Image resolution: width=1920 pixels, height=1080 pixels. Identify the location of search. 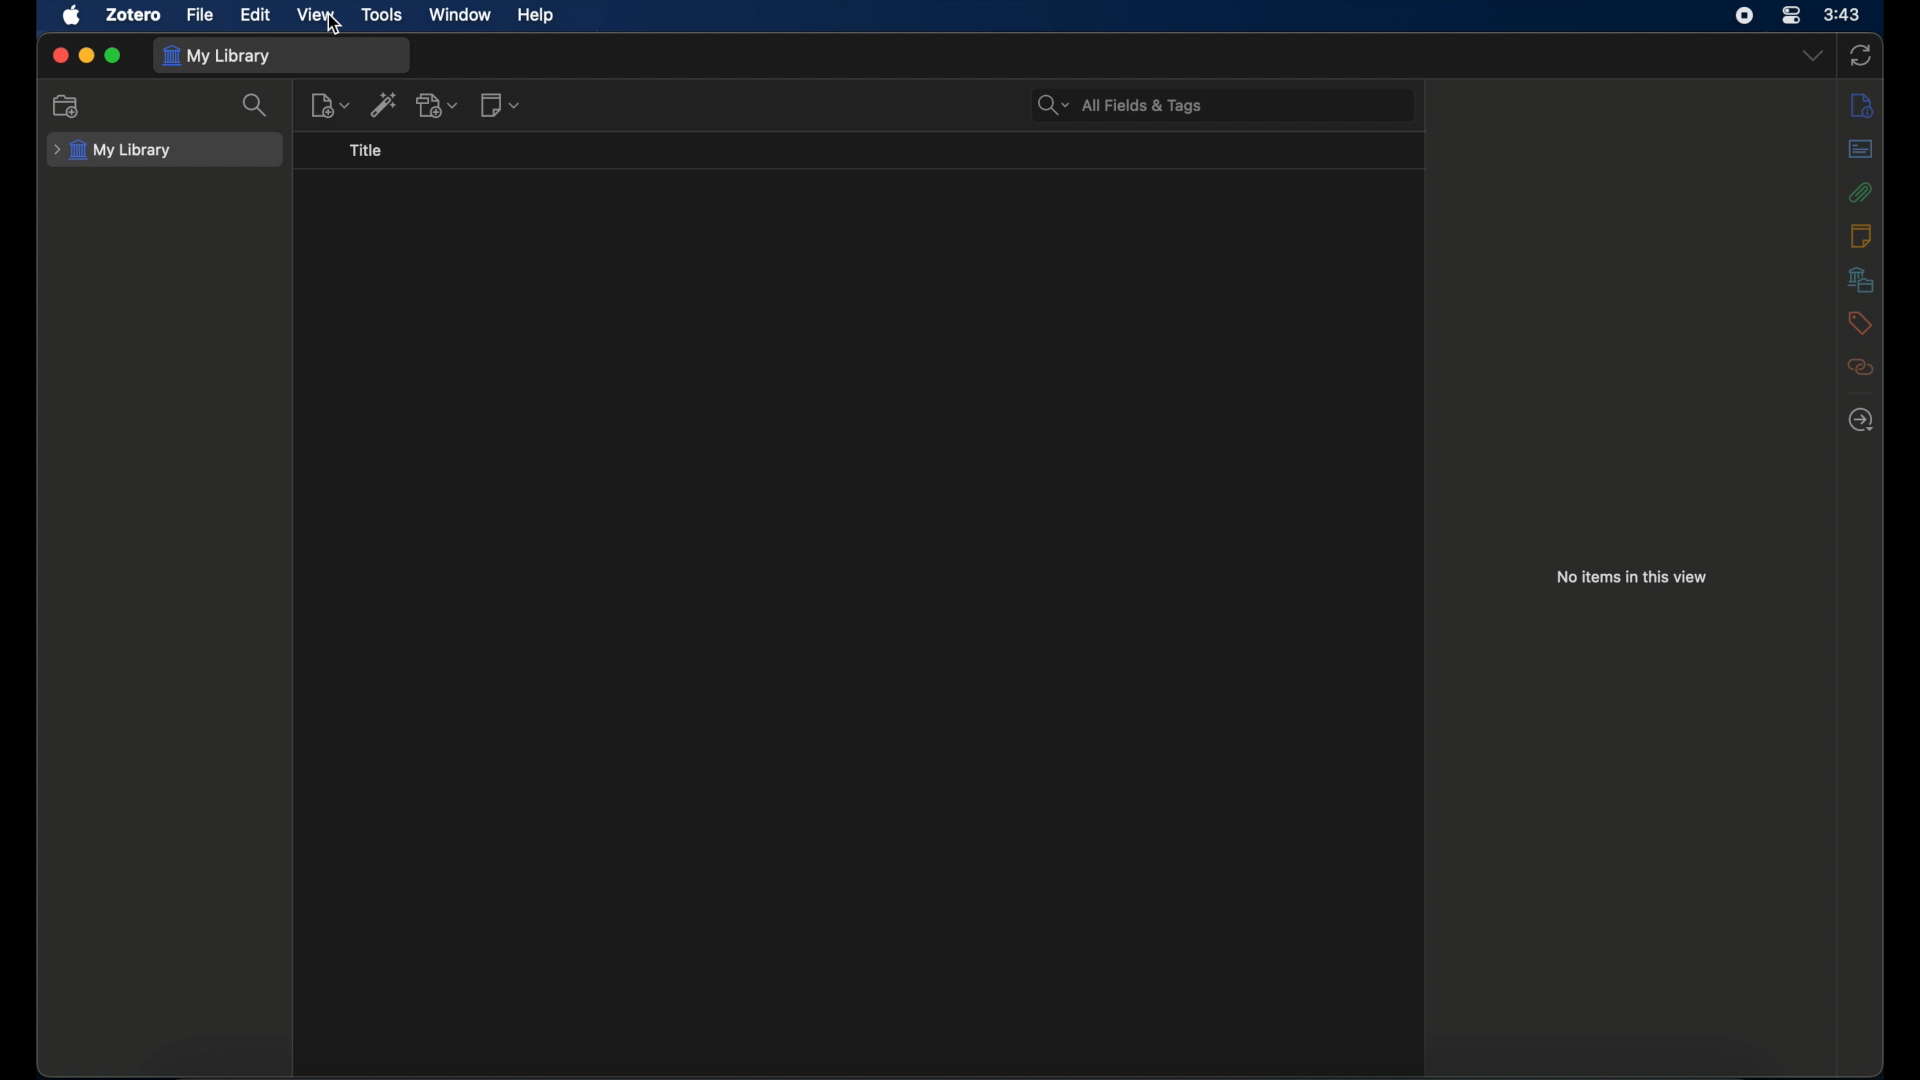
(258, 105).